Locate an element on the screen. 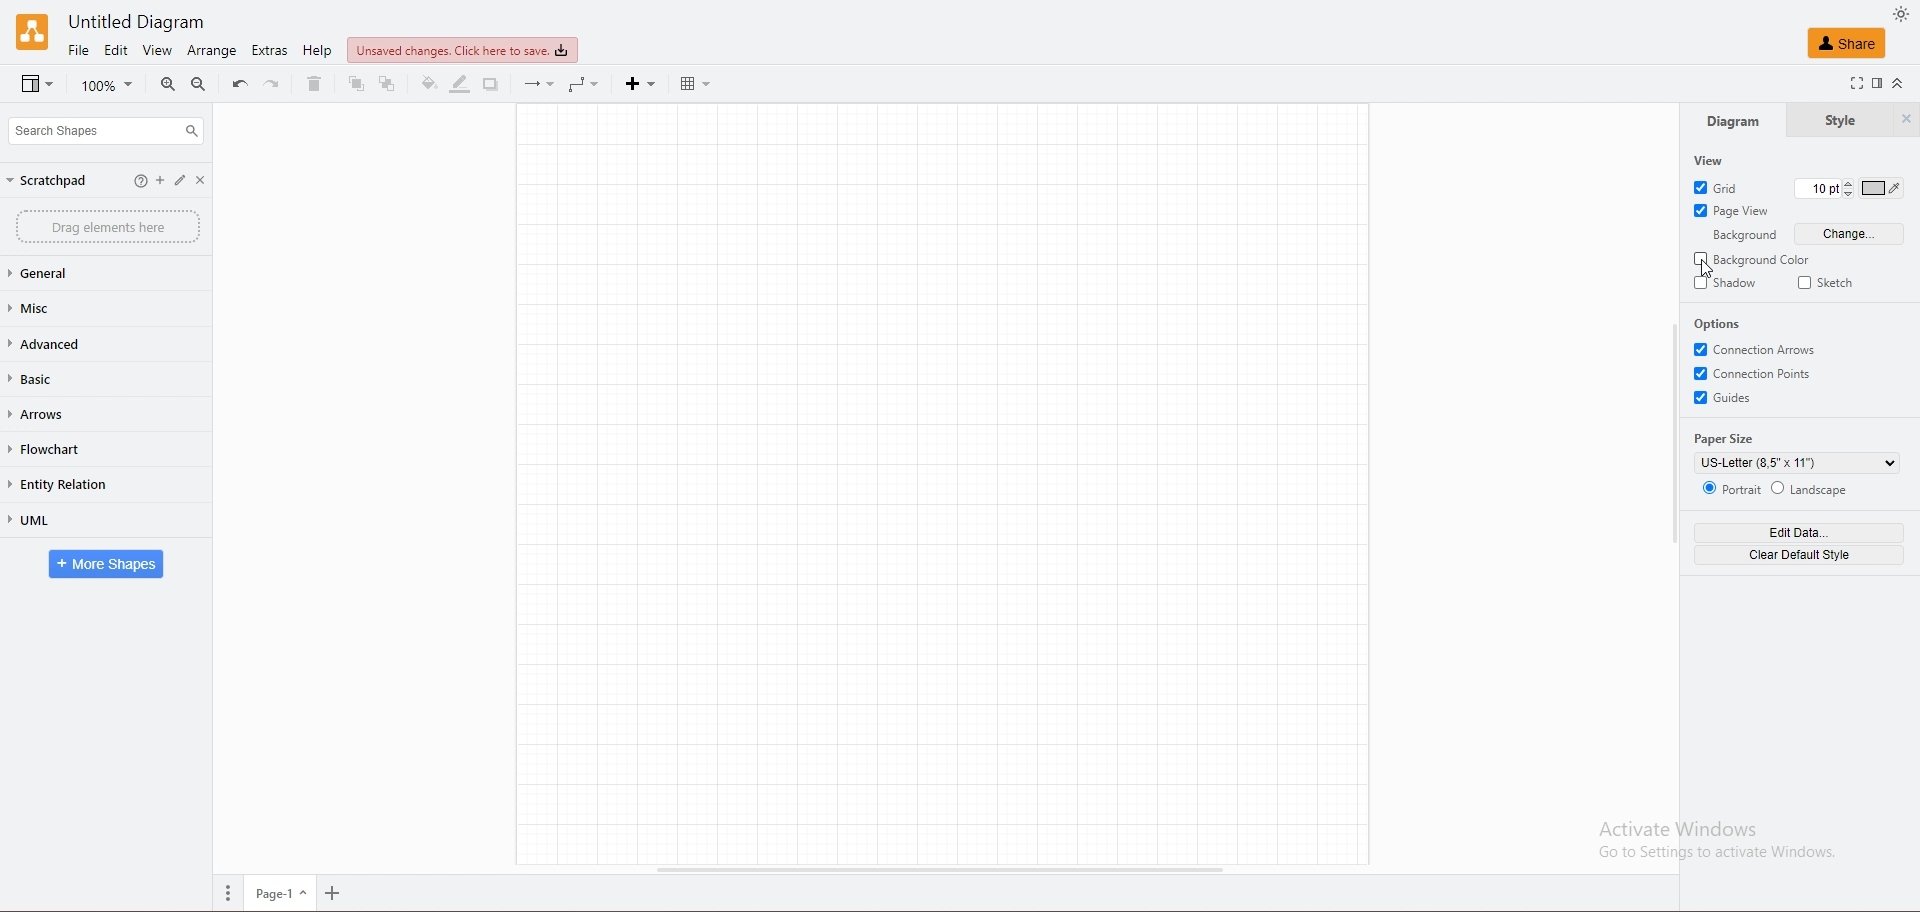 This screenshot has height=912, width=1920. basic is located at coordinates (77, 380).